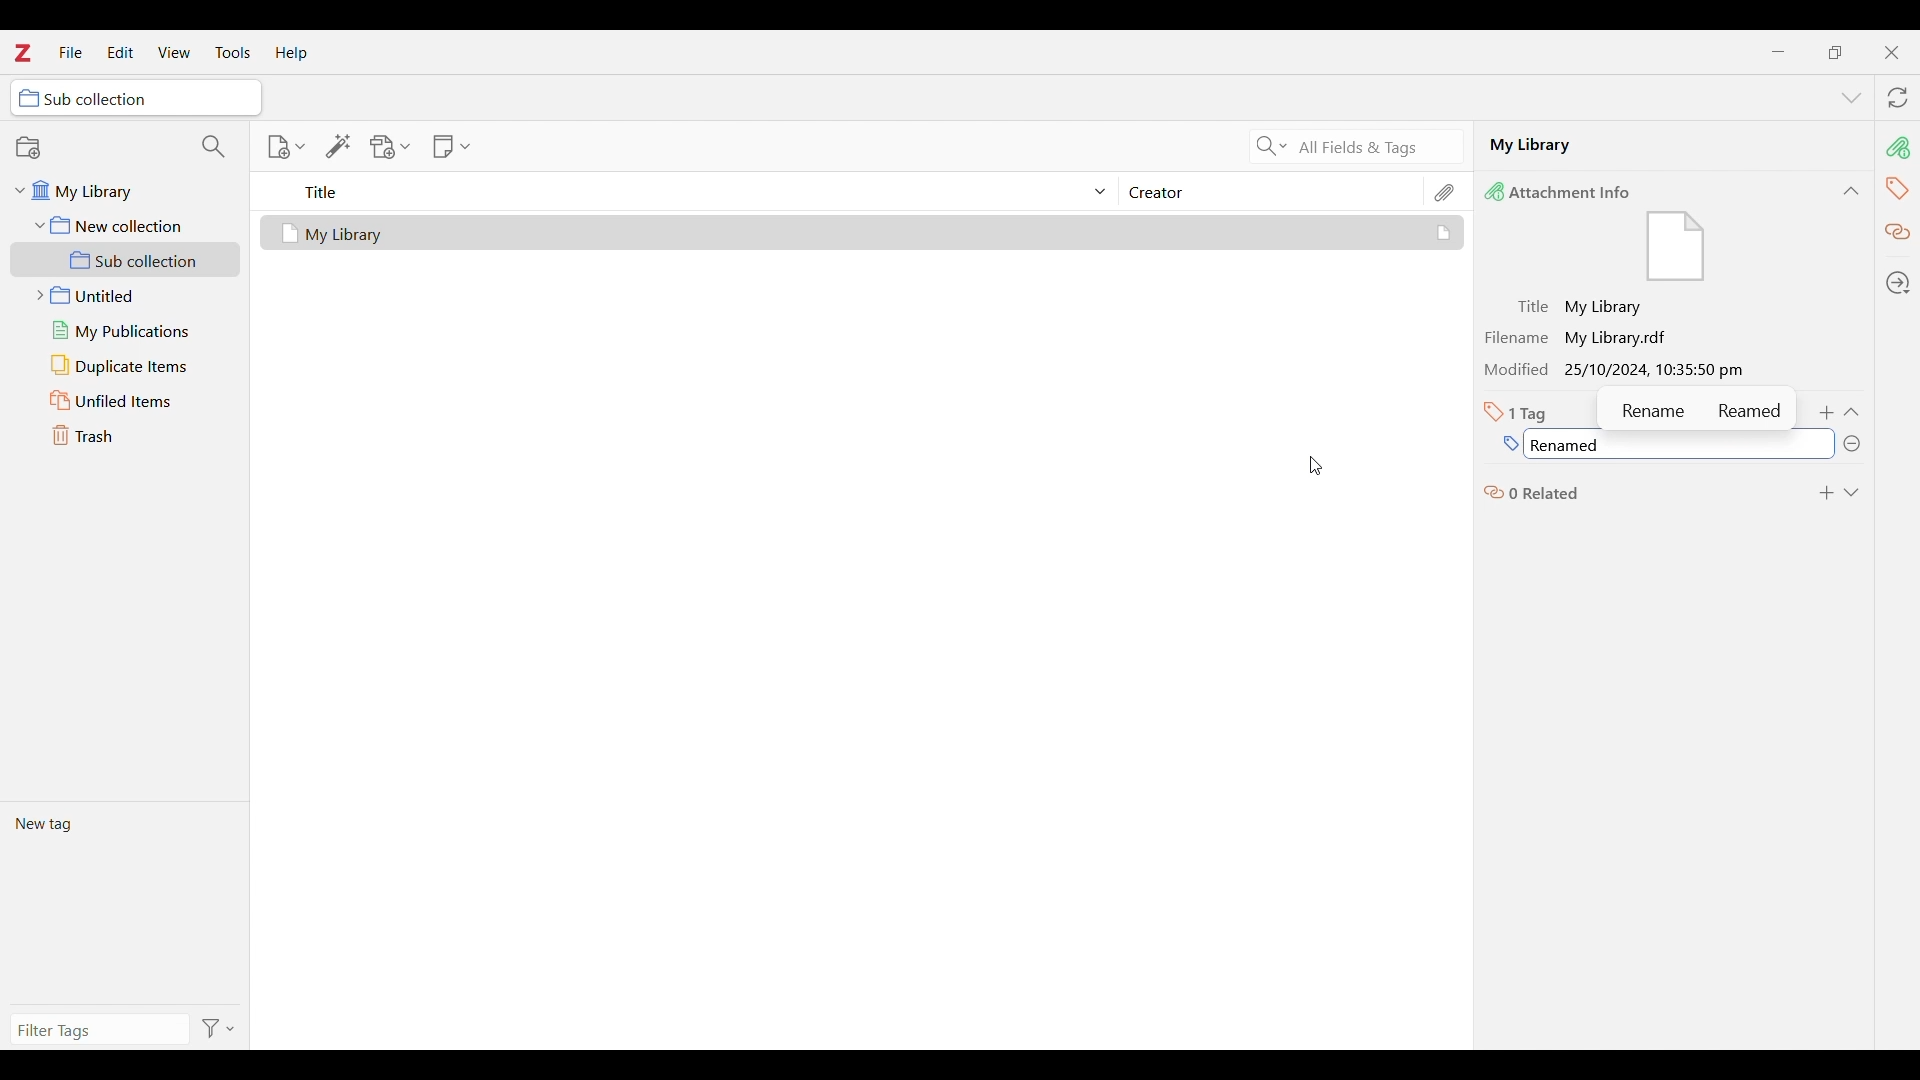  What do you see at coordinates (125, 400) in the screenshot?
I see `Unfiled items folder` at bounding box center [125, 400].